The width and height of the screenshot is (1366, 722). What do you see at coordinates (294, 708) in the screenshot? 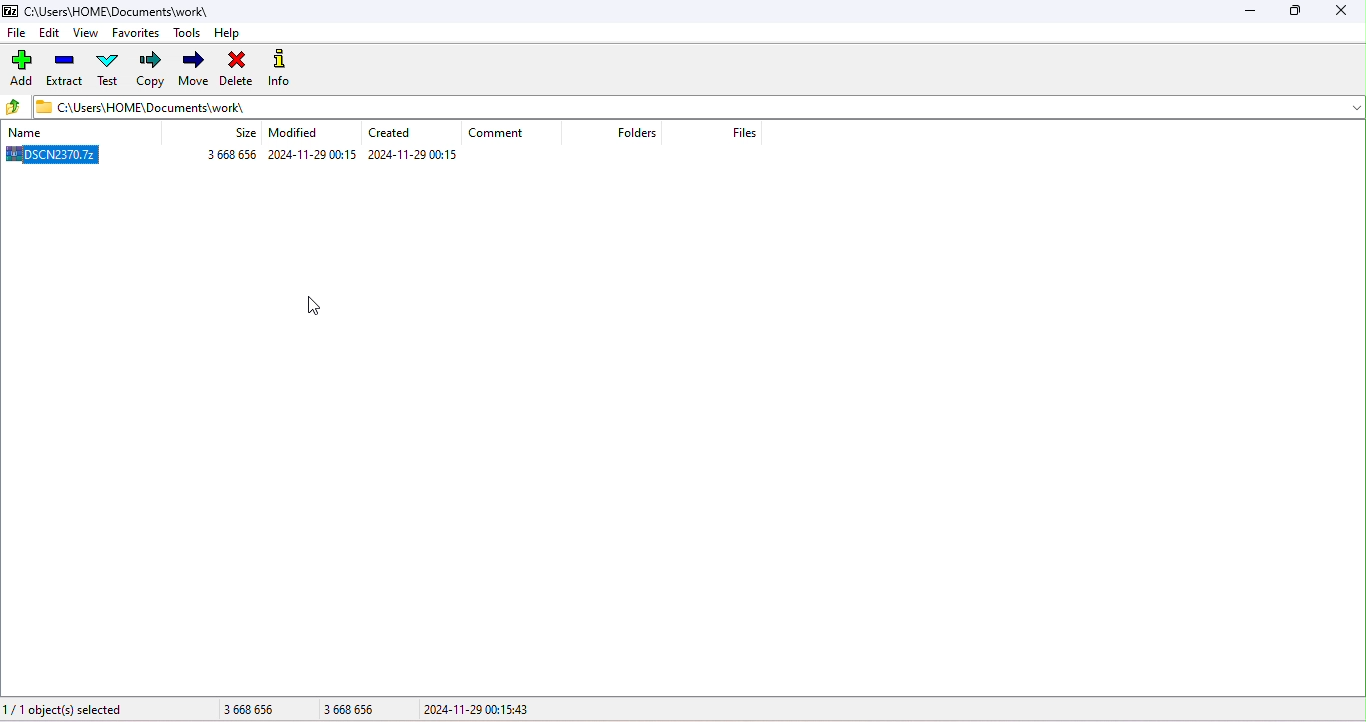
I see `size` at bounding box center [294, 708].